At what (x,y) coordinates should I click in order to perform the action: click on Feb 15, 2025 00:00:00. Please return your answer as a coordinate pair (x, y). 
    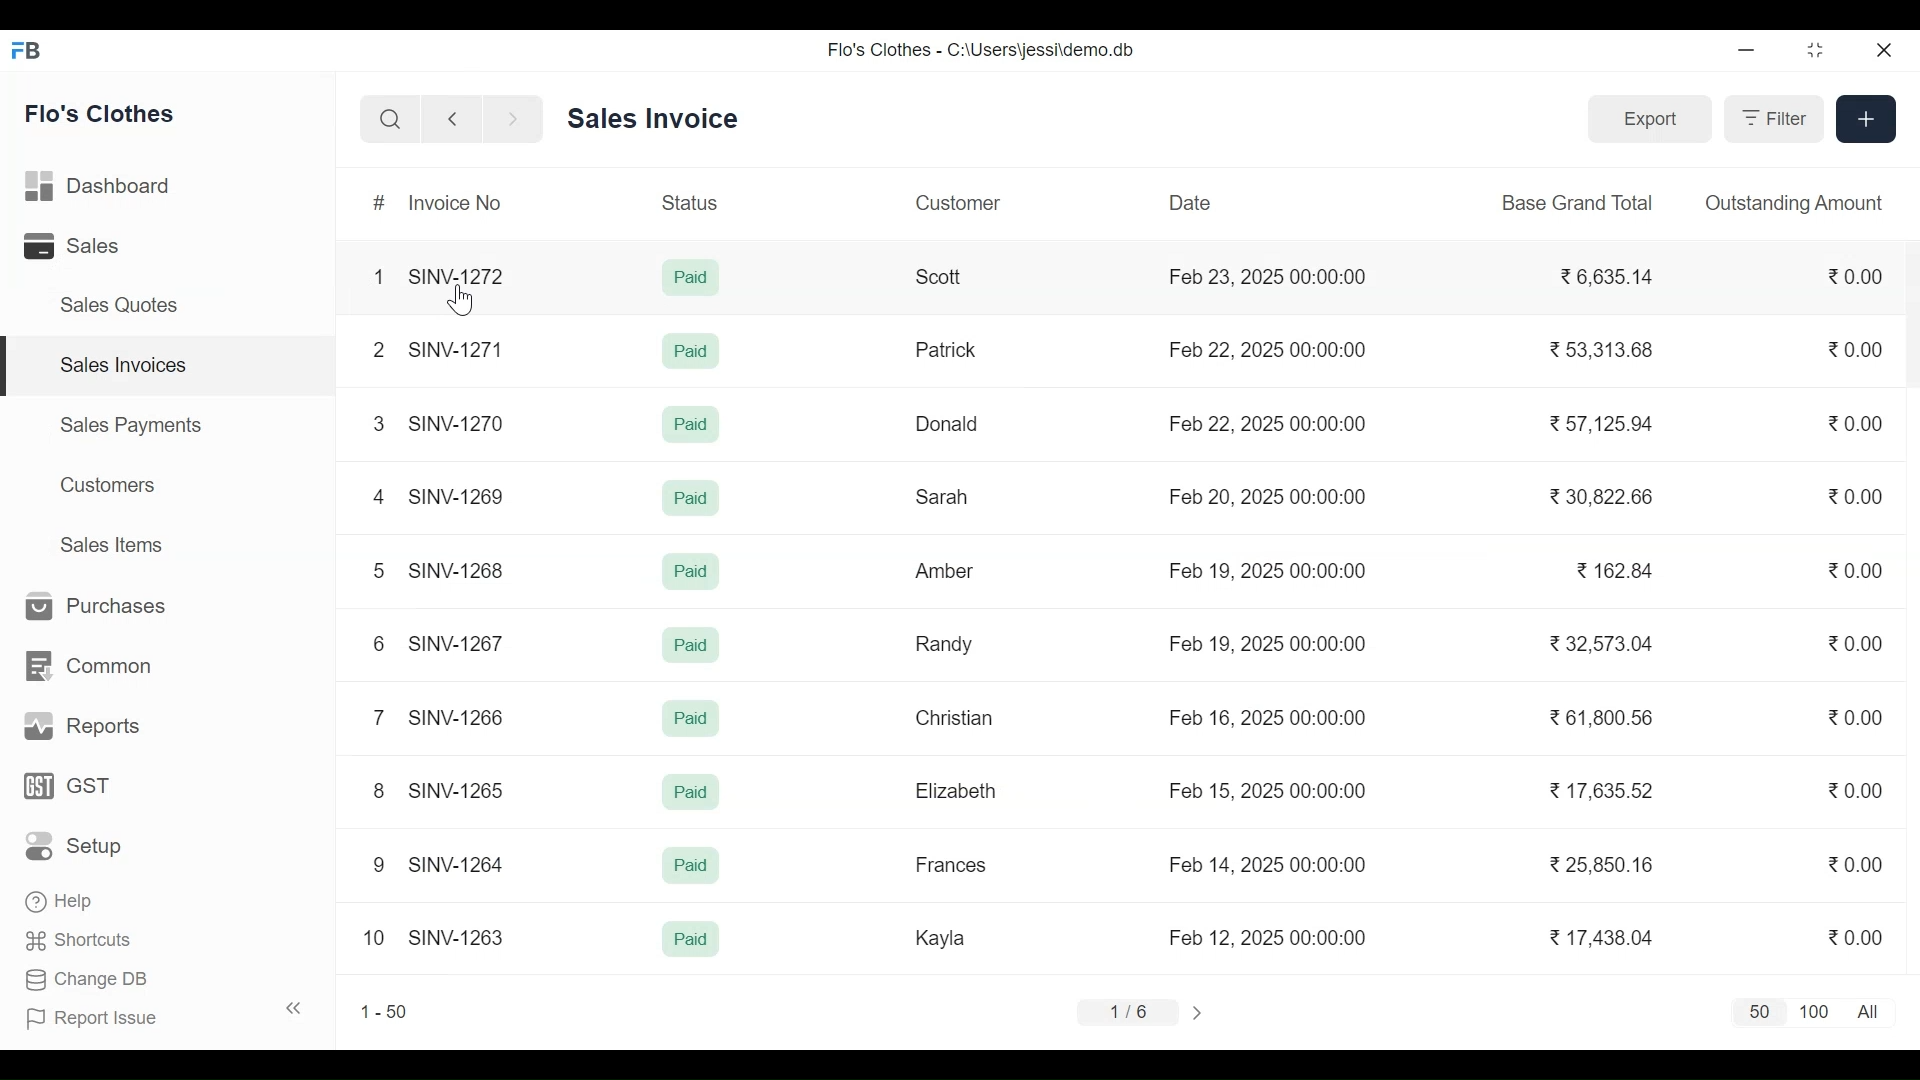
    Looking at the image, I should click on (1270, 789).